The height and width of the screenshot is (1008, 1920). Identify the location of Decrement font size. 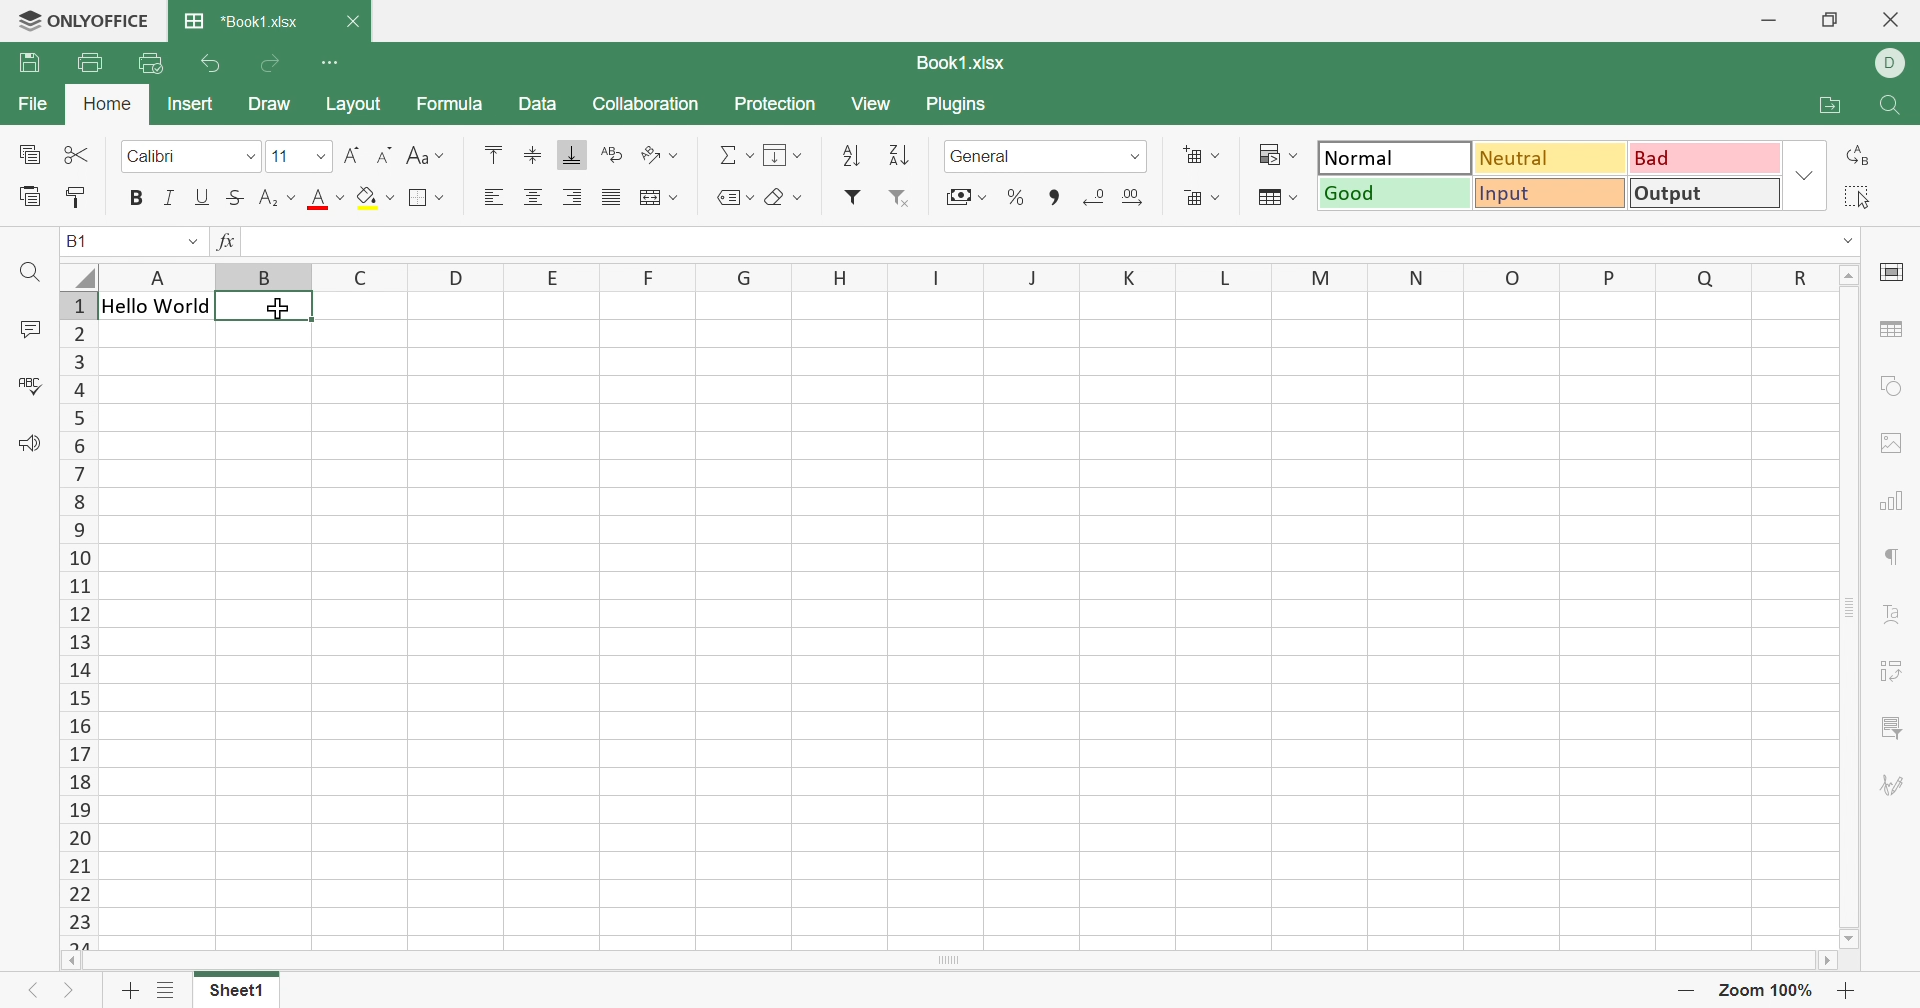
(385, 153).